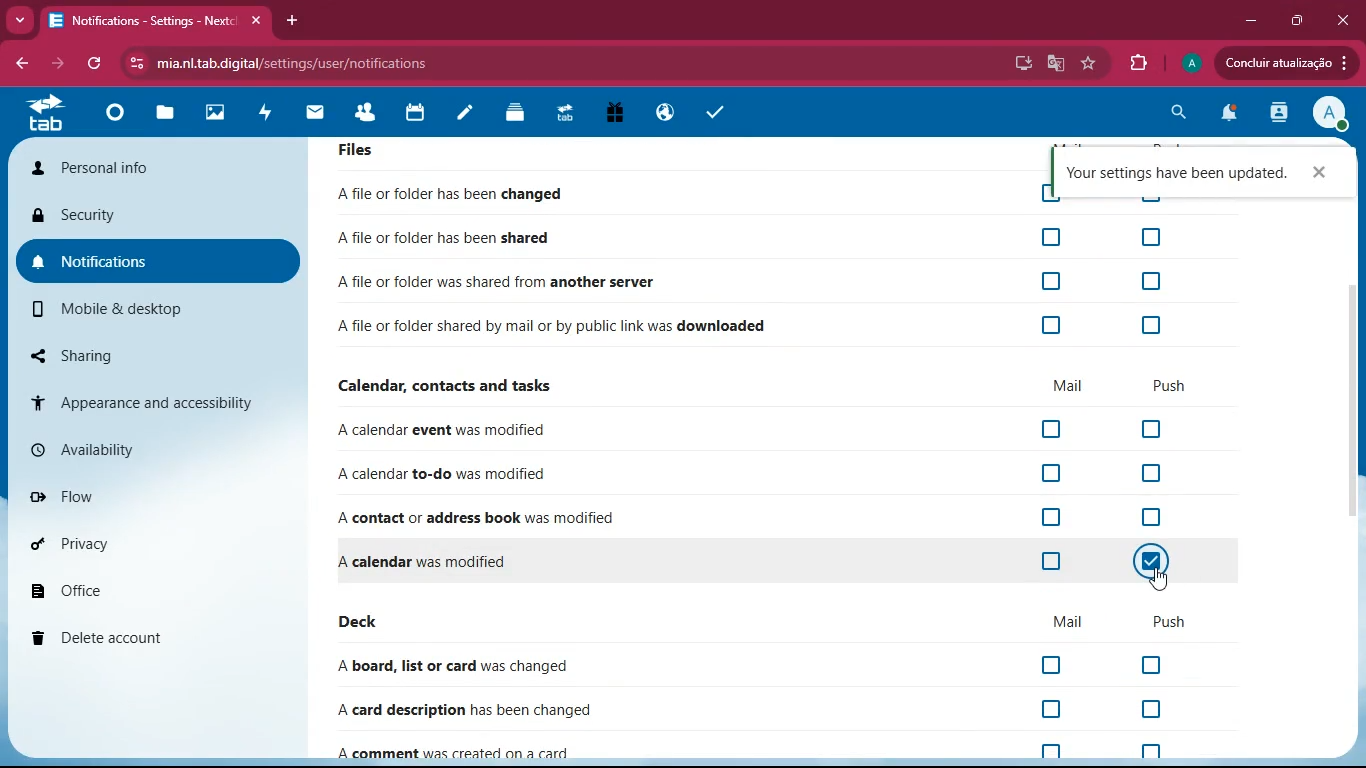  Describe the element at coordinates (540, 513) in the screenshot. I see `contact` at that location.